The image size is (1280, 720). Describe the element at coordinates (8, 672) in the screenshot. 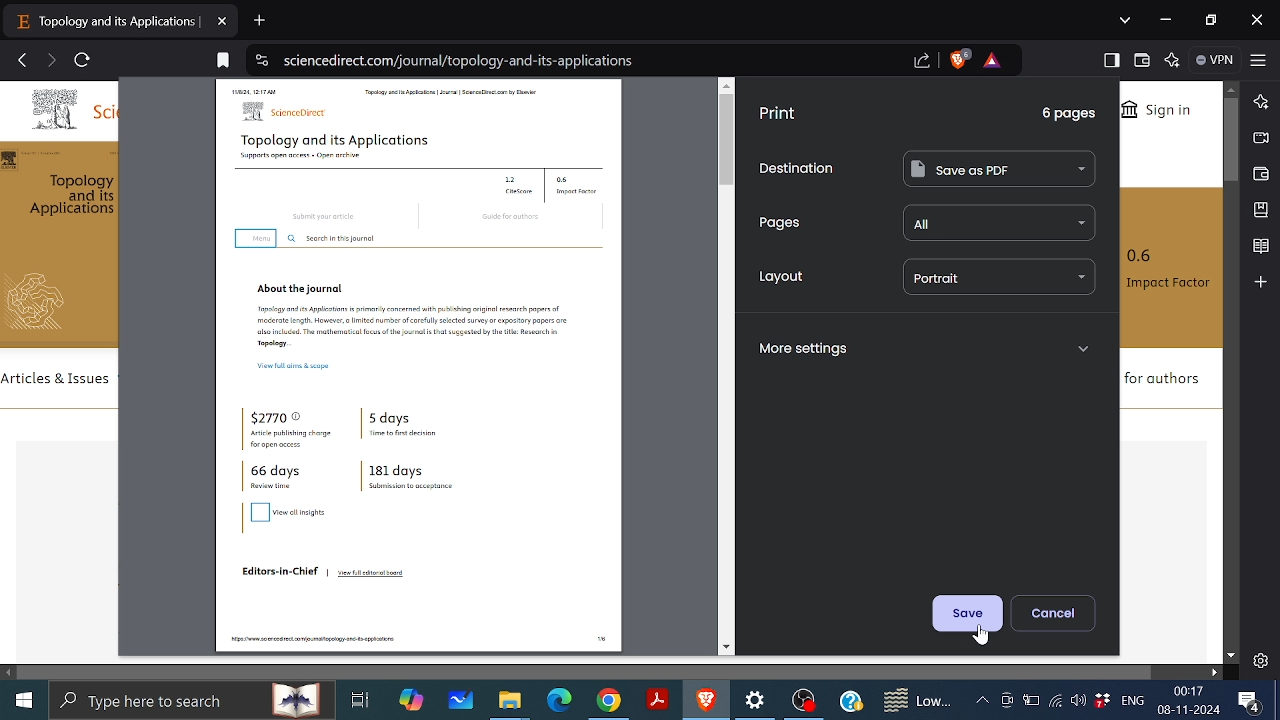

I see `Move left` at that location.